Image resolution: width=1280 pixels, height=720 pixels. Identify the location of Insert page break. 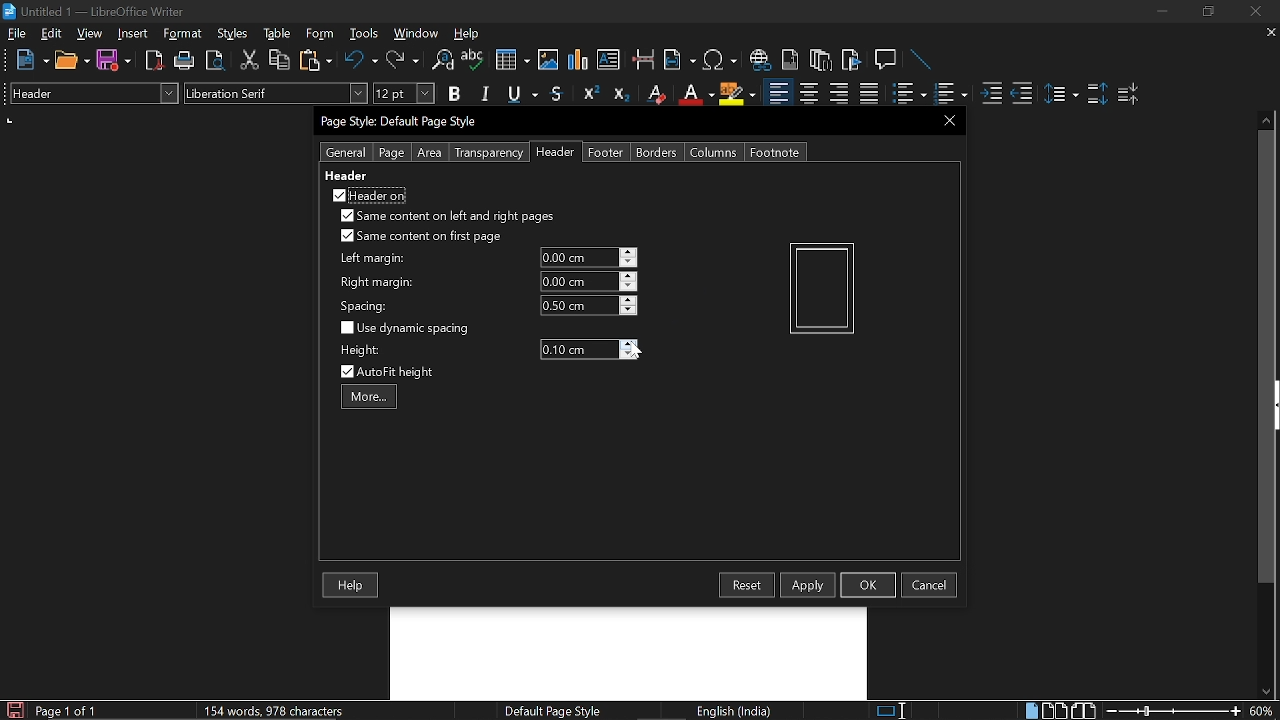
(642, 60).